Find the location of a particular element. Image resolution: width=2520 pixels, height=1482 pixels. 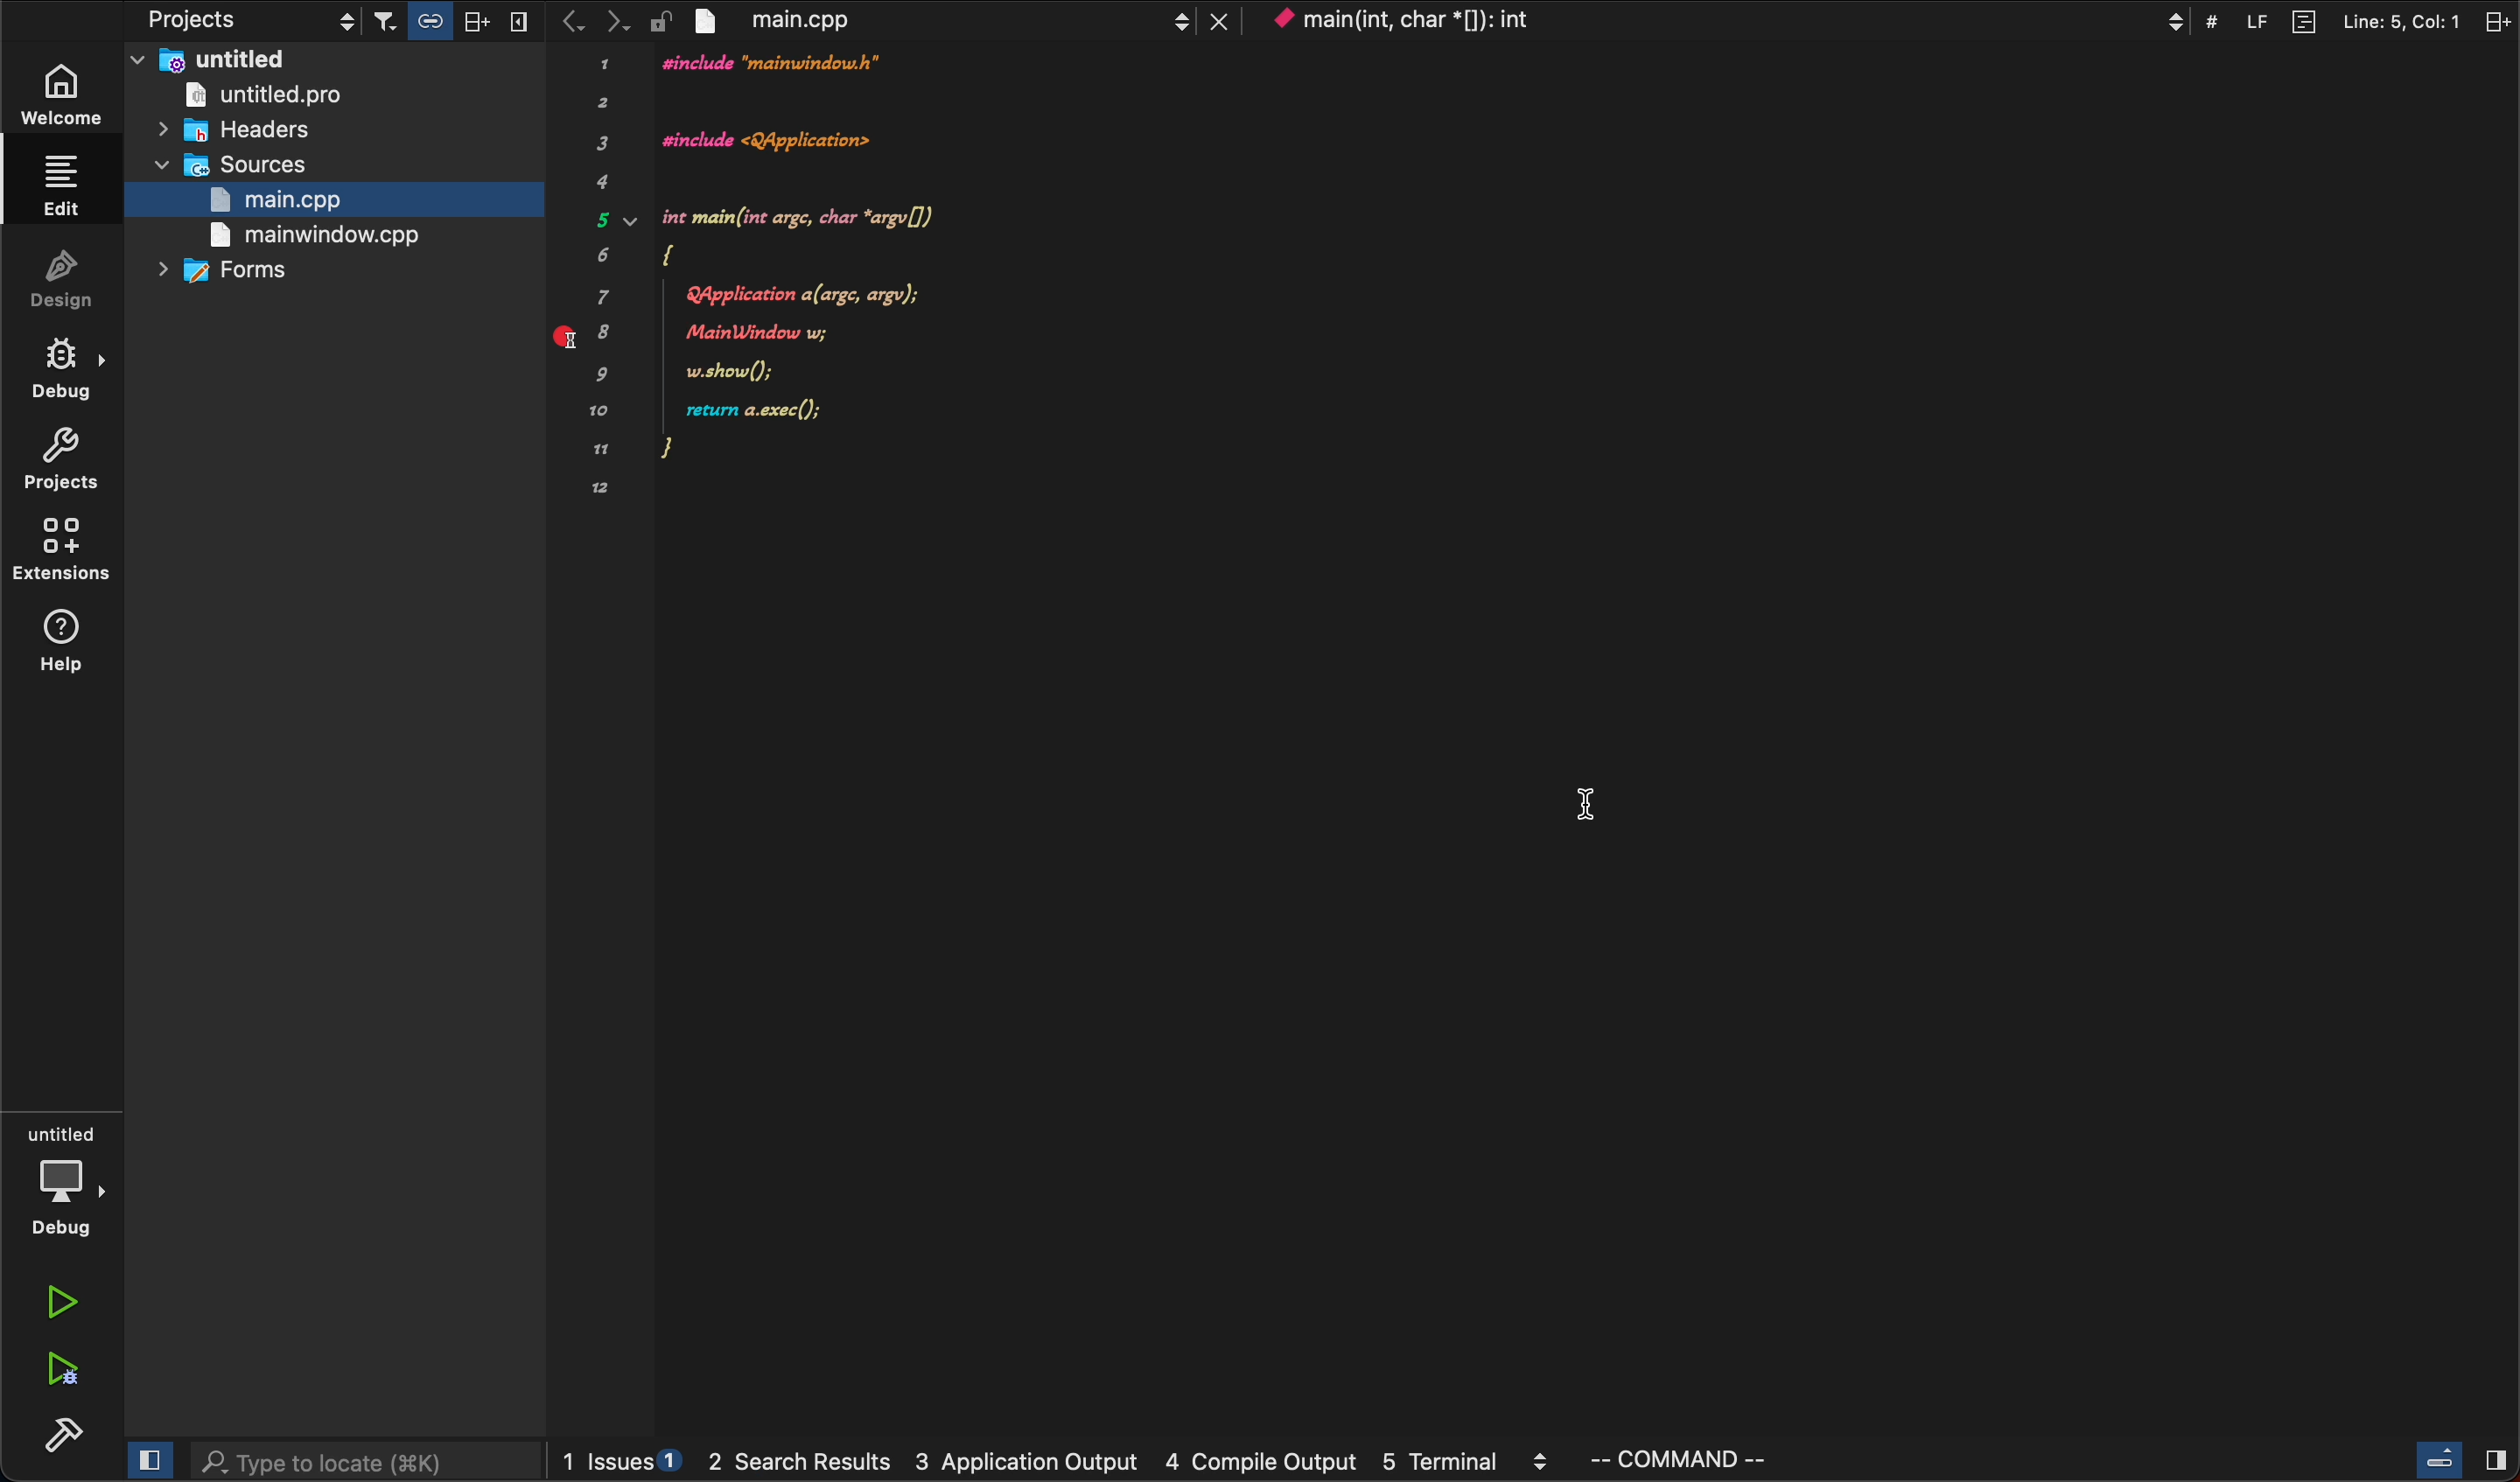

welcome is located at coordinates (64, 91).